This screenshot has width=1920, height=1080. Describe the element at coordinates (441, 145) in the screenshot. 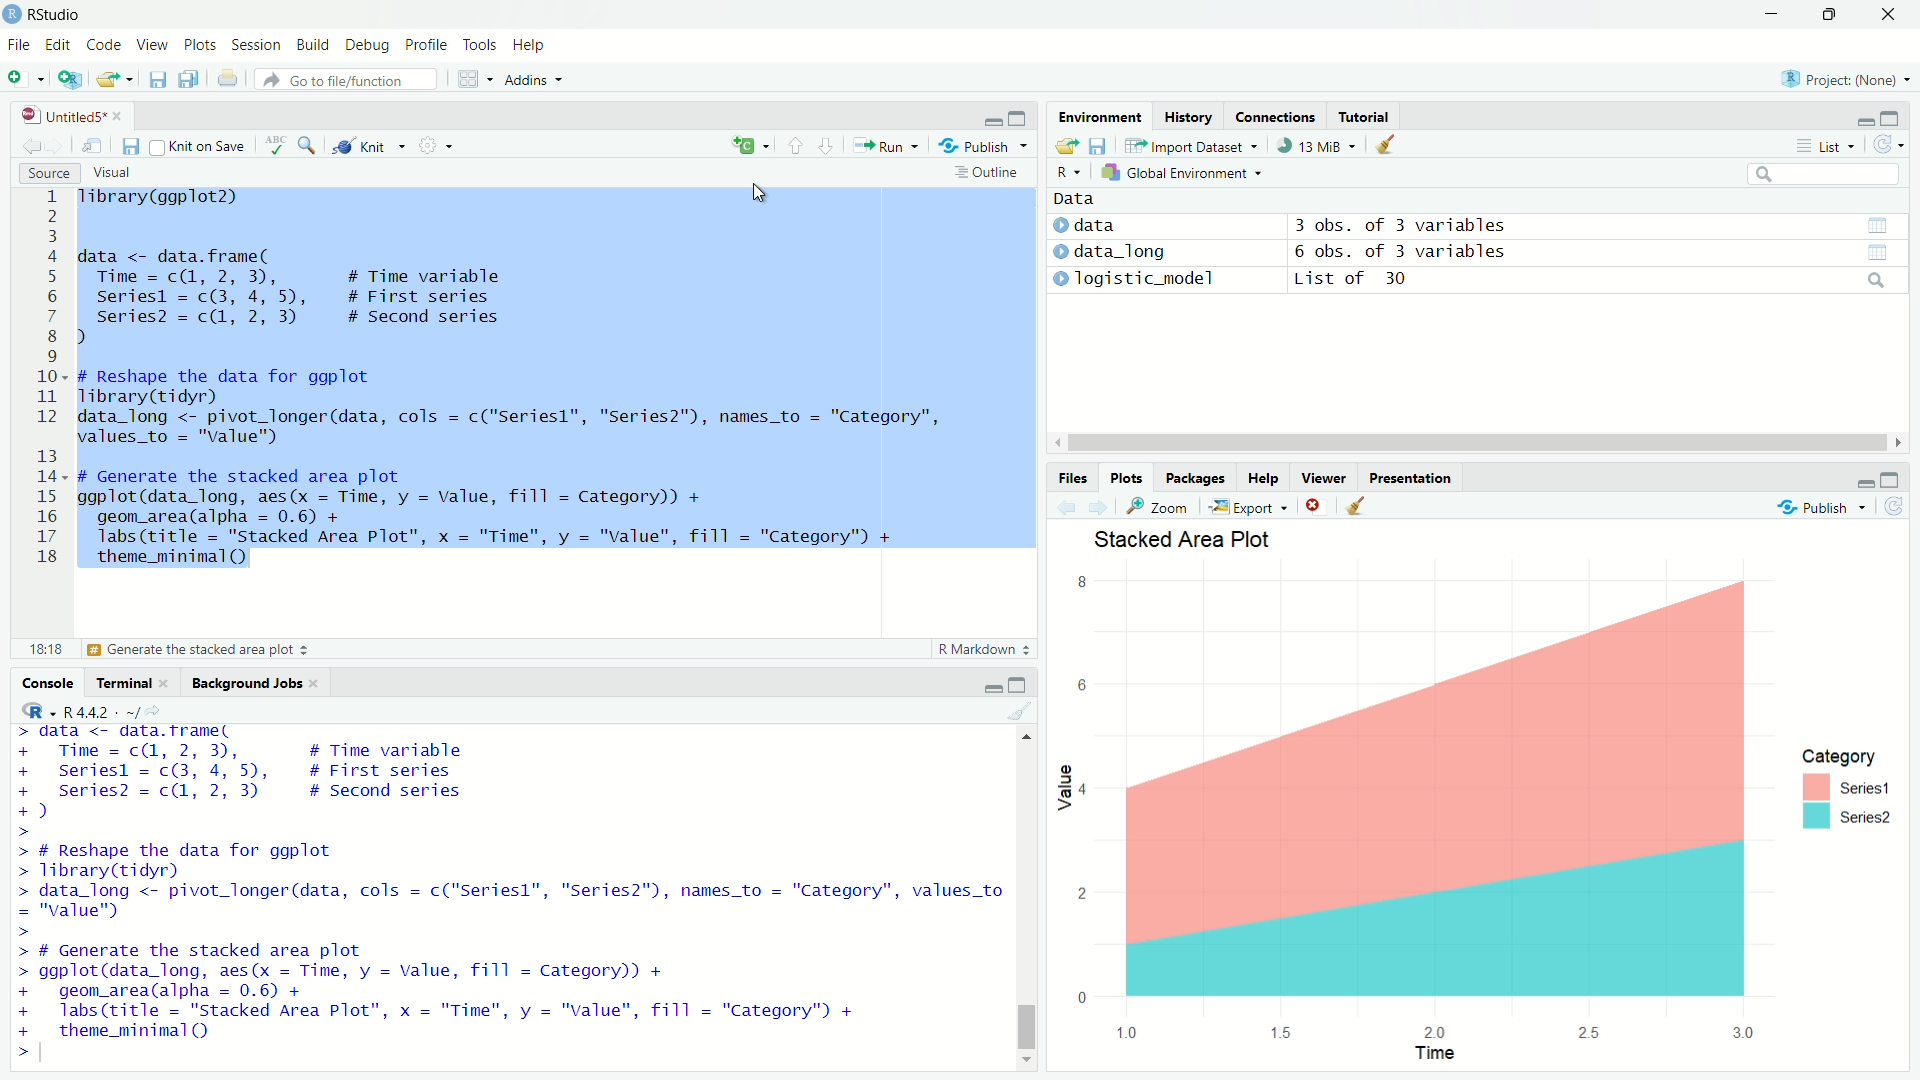

I see `settings` at that location.